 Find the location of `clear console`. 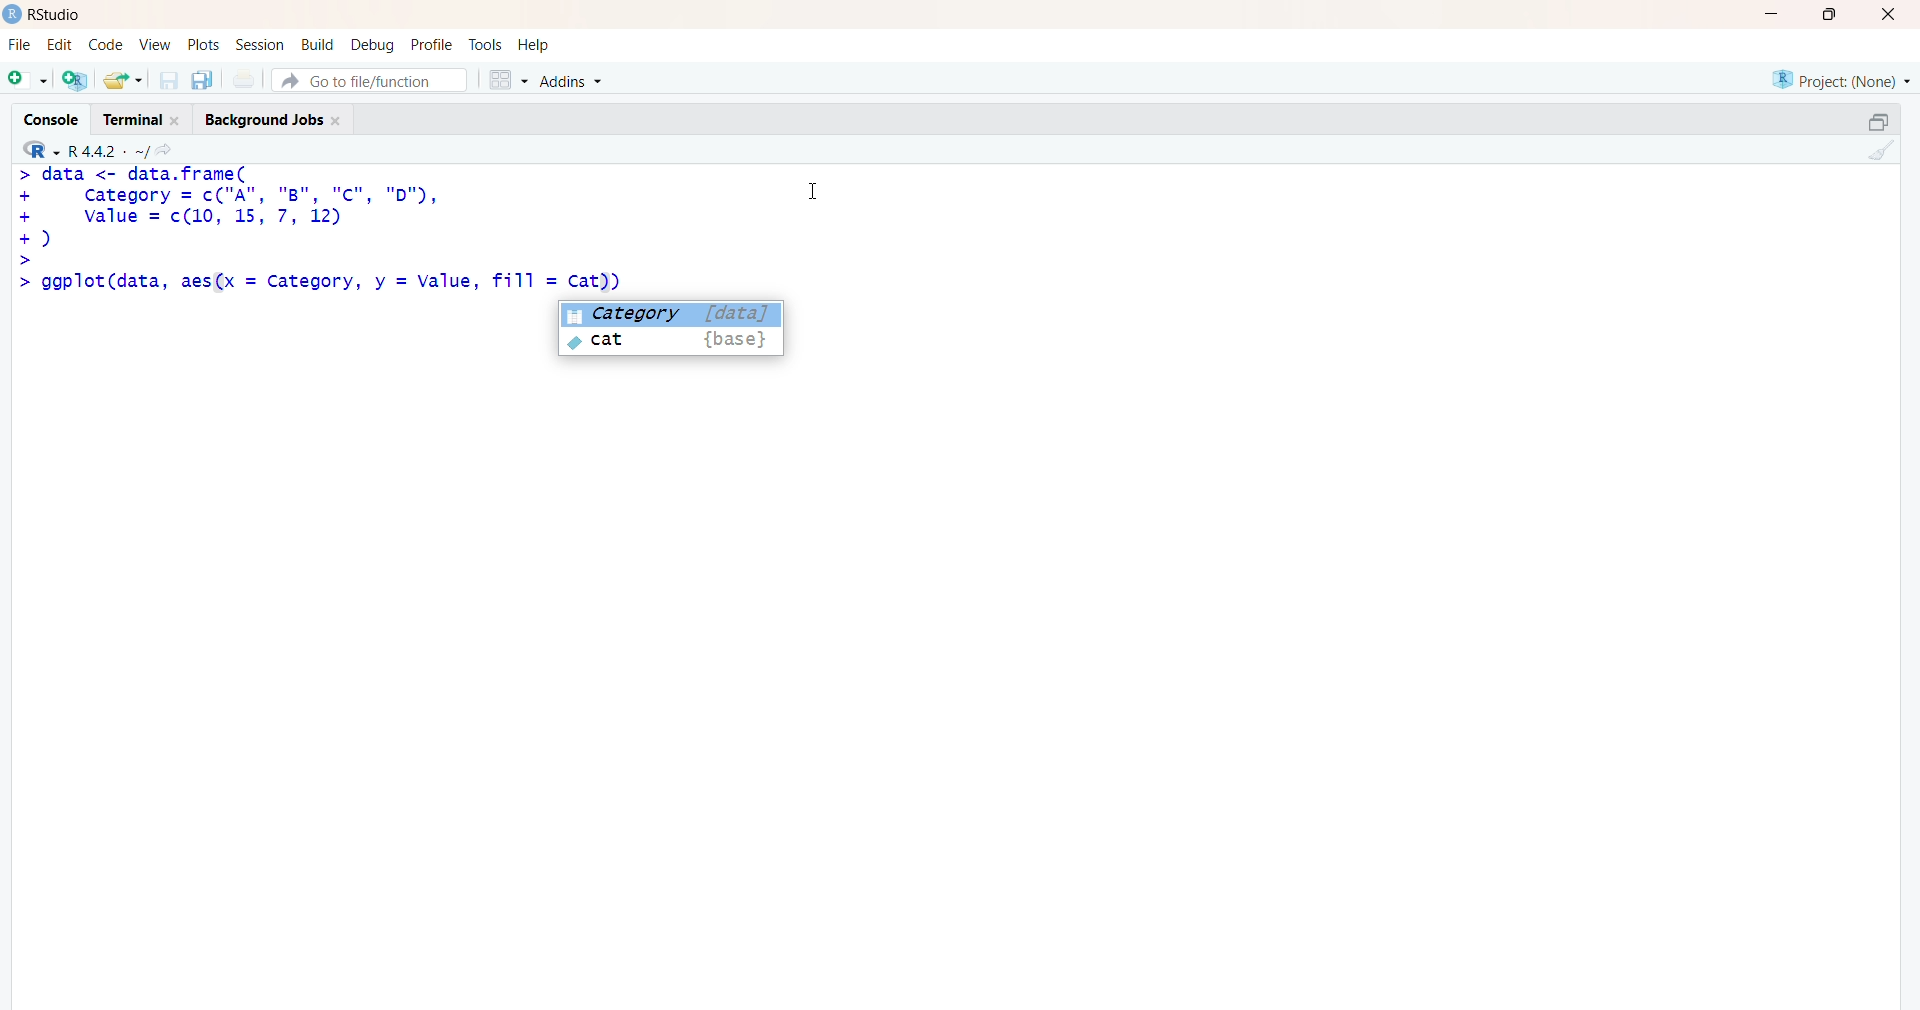

clear console is located at coordinates (1878, 150).